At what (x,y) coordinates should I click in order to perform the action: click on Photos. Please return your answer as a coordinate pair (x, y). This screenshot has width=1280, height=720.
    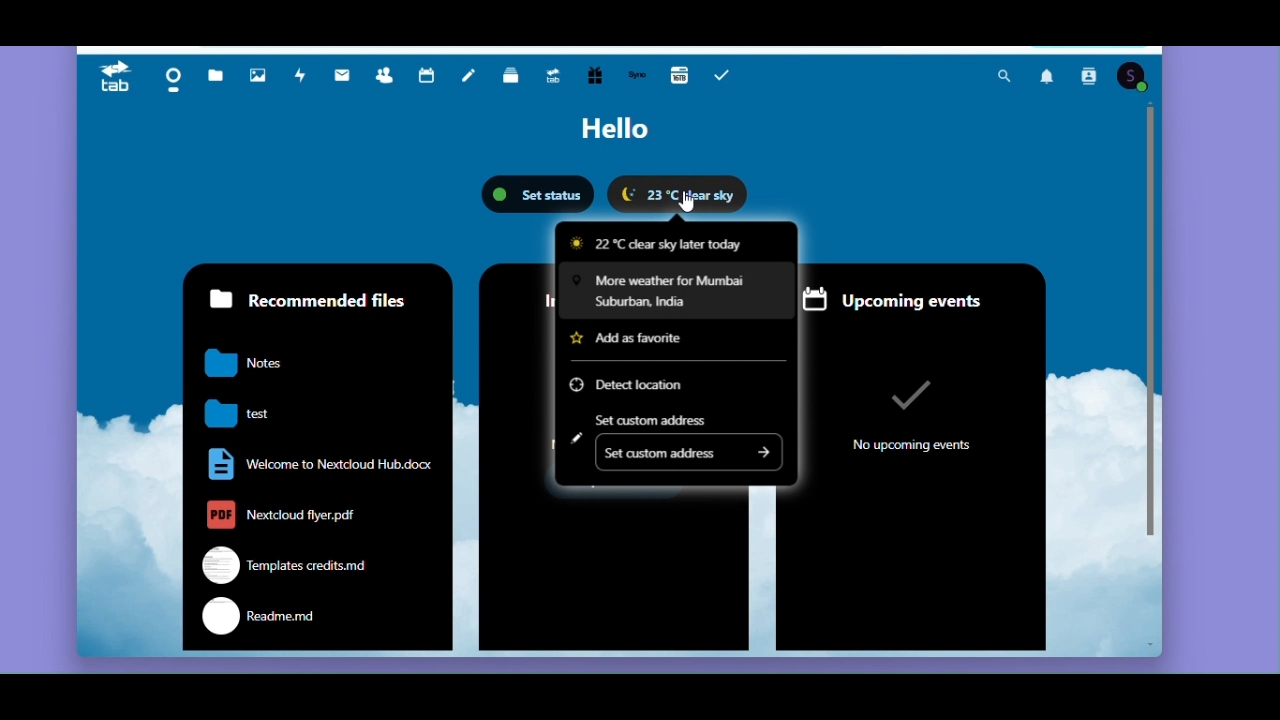
    Looking at the image, I should click on (261, 79).